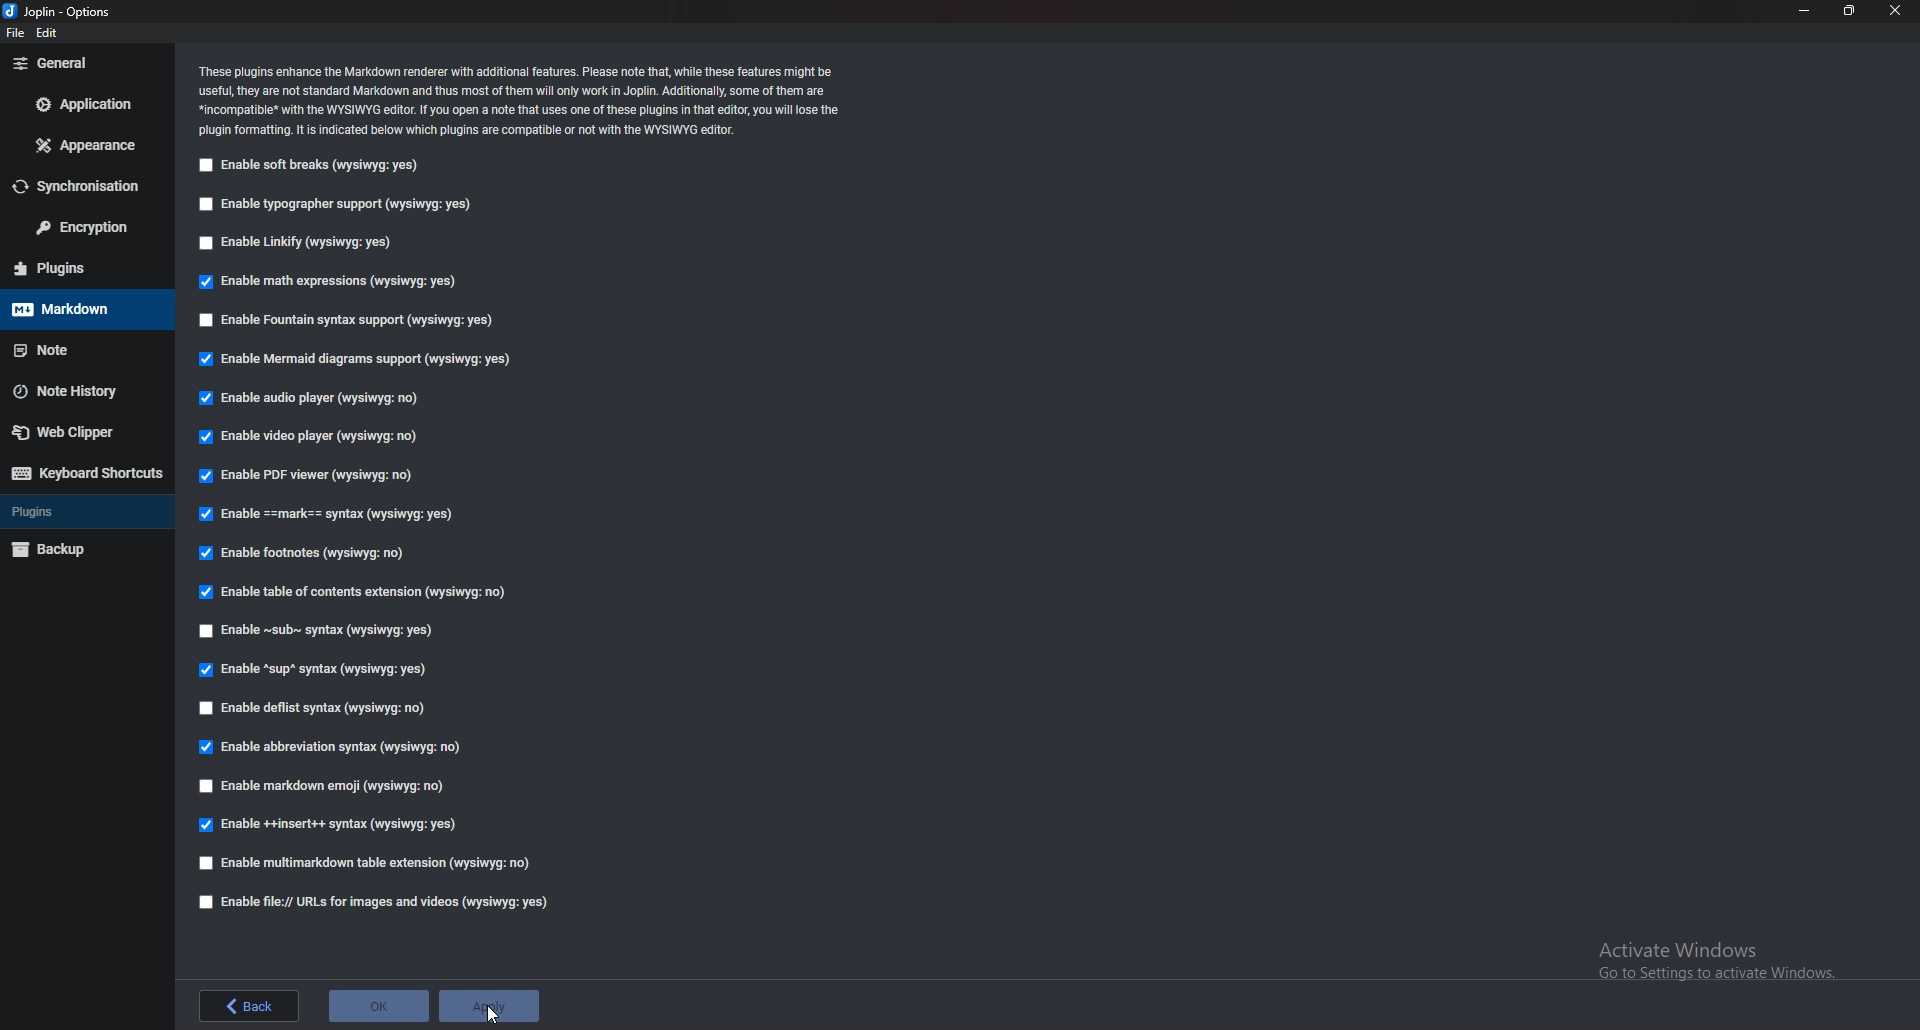  Describe the element at coordinates (85, 549) in the screenshot. I see `Back up` at that location.